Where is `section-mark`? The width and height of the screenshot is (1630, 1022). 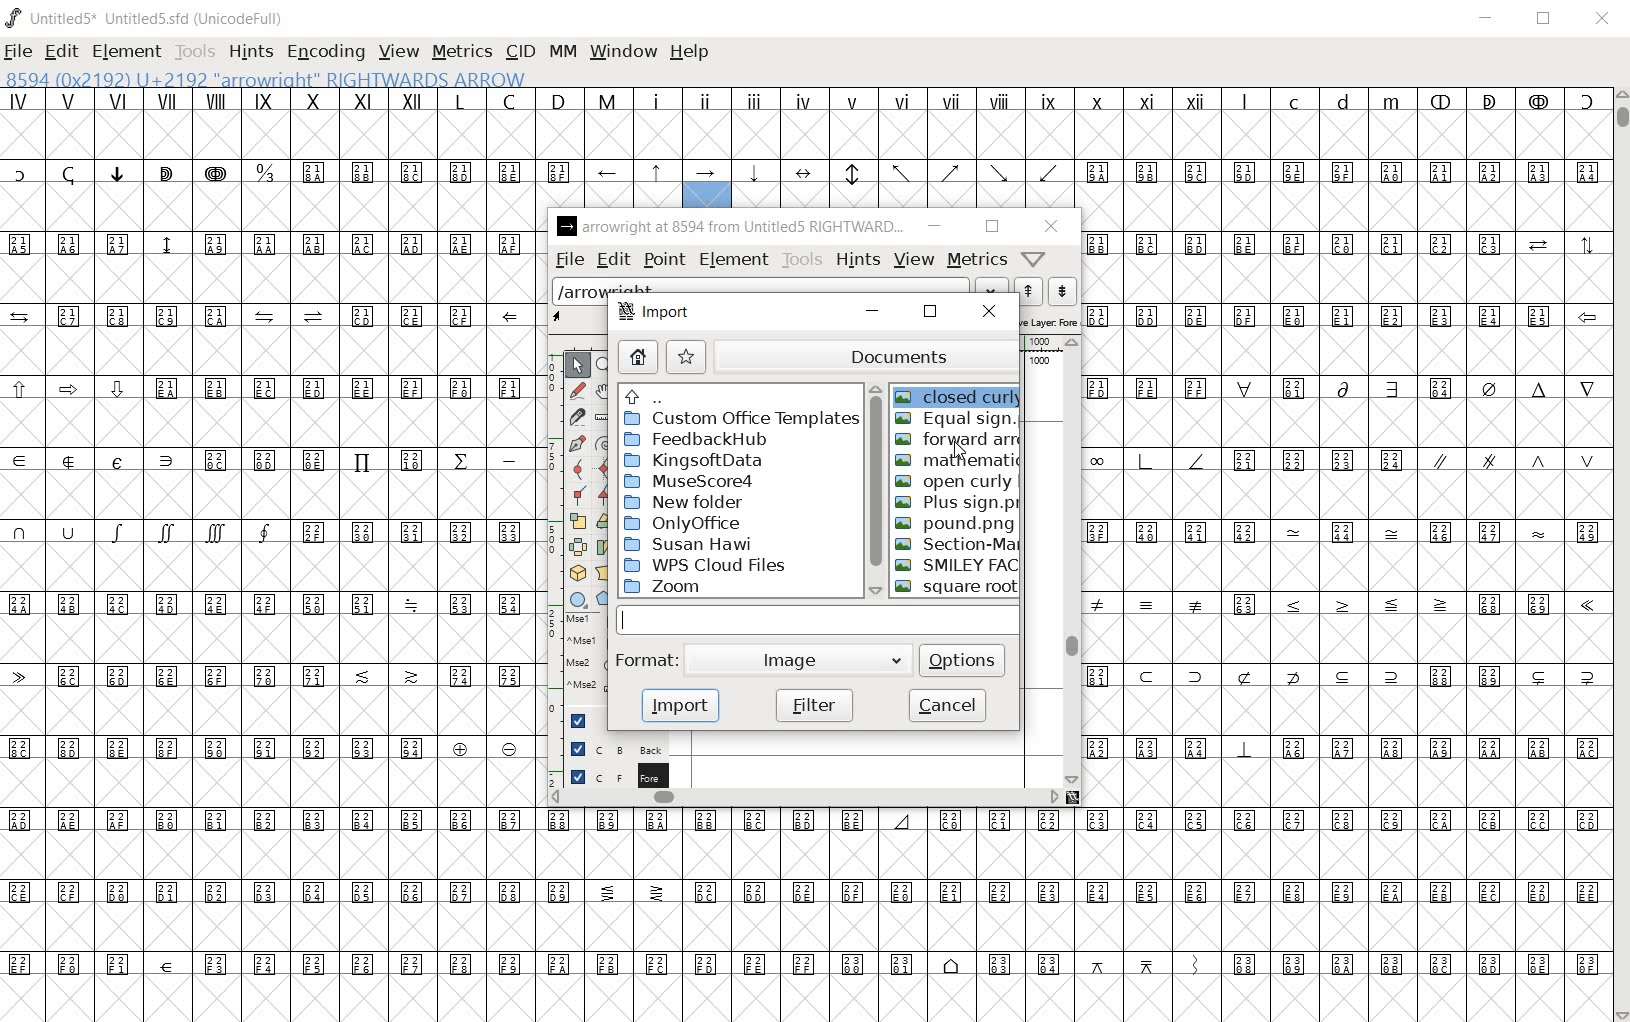 section-mark is located at coordinates (958, 544).